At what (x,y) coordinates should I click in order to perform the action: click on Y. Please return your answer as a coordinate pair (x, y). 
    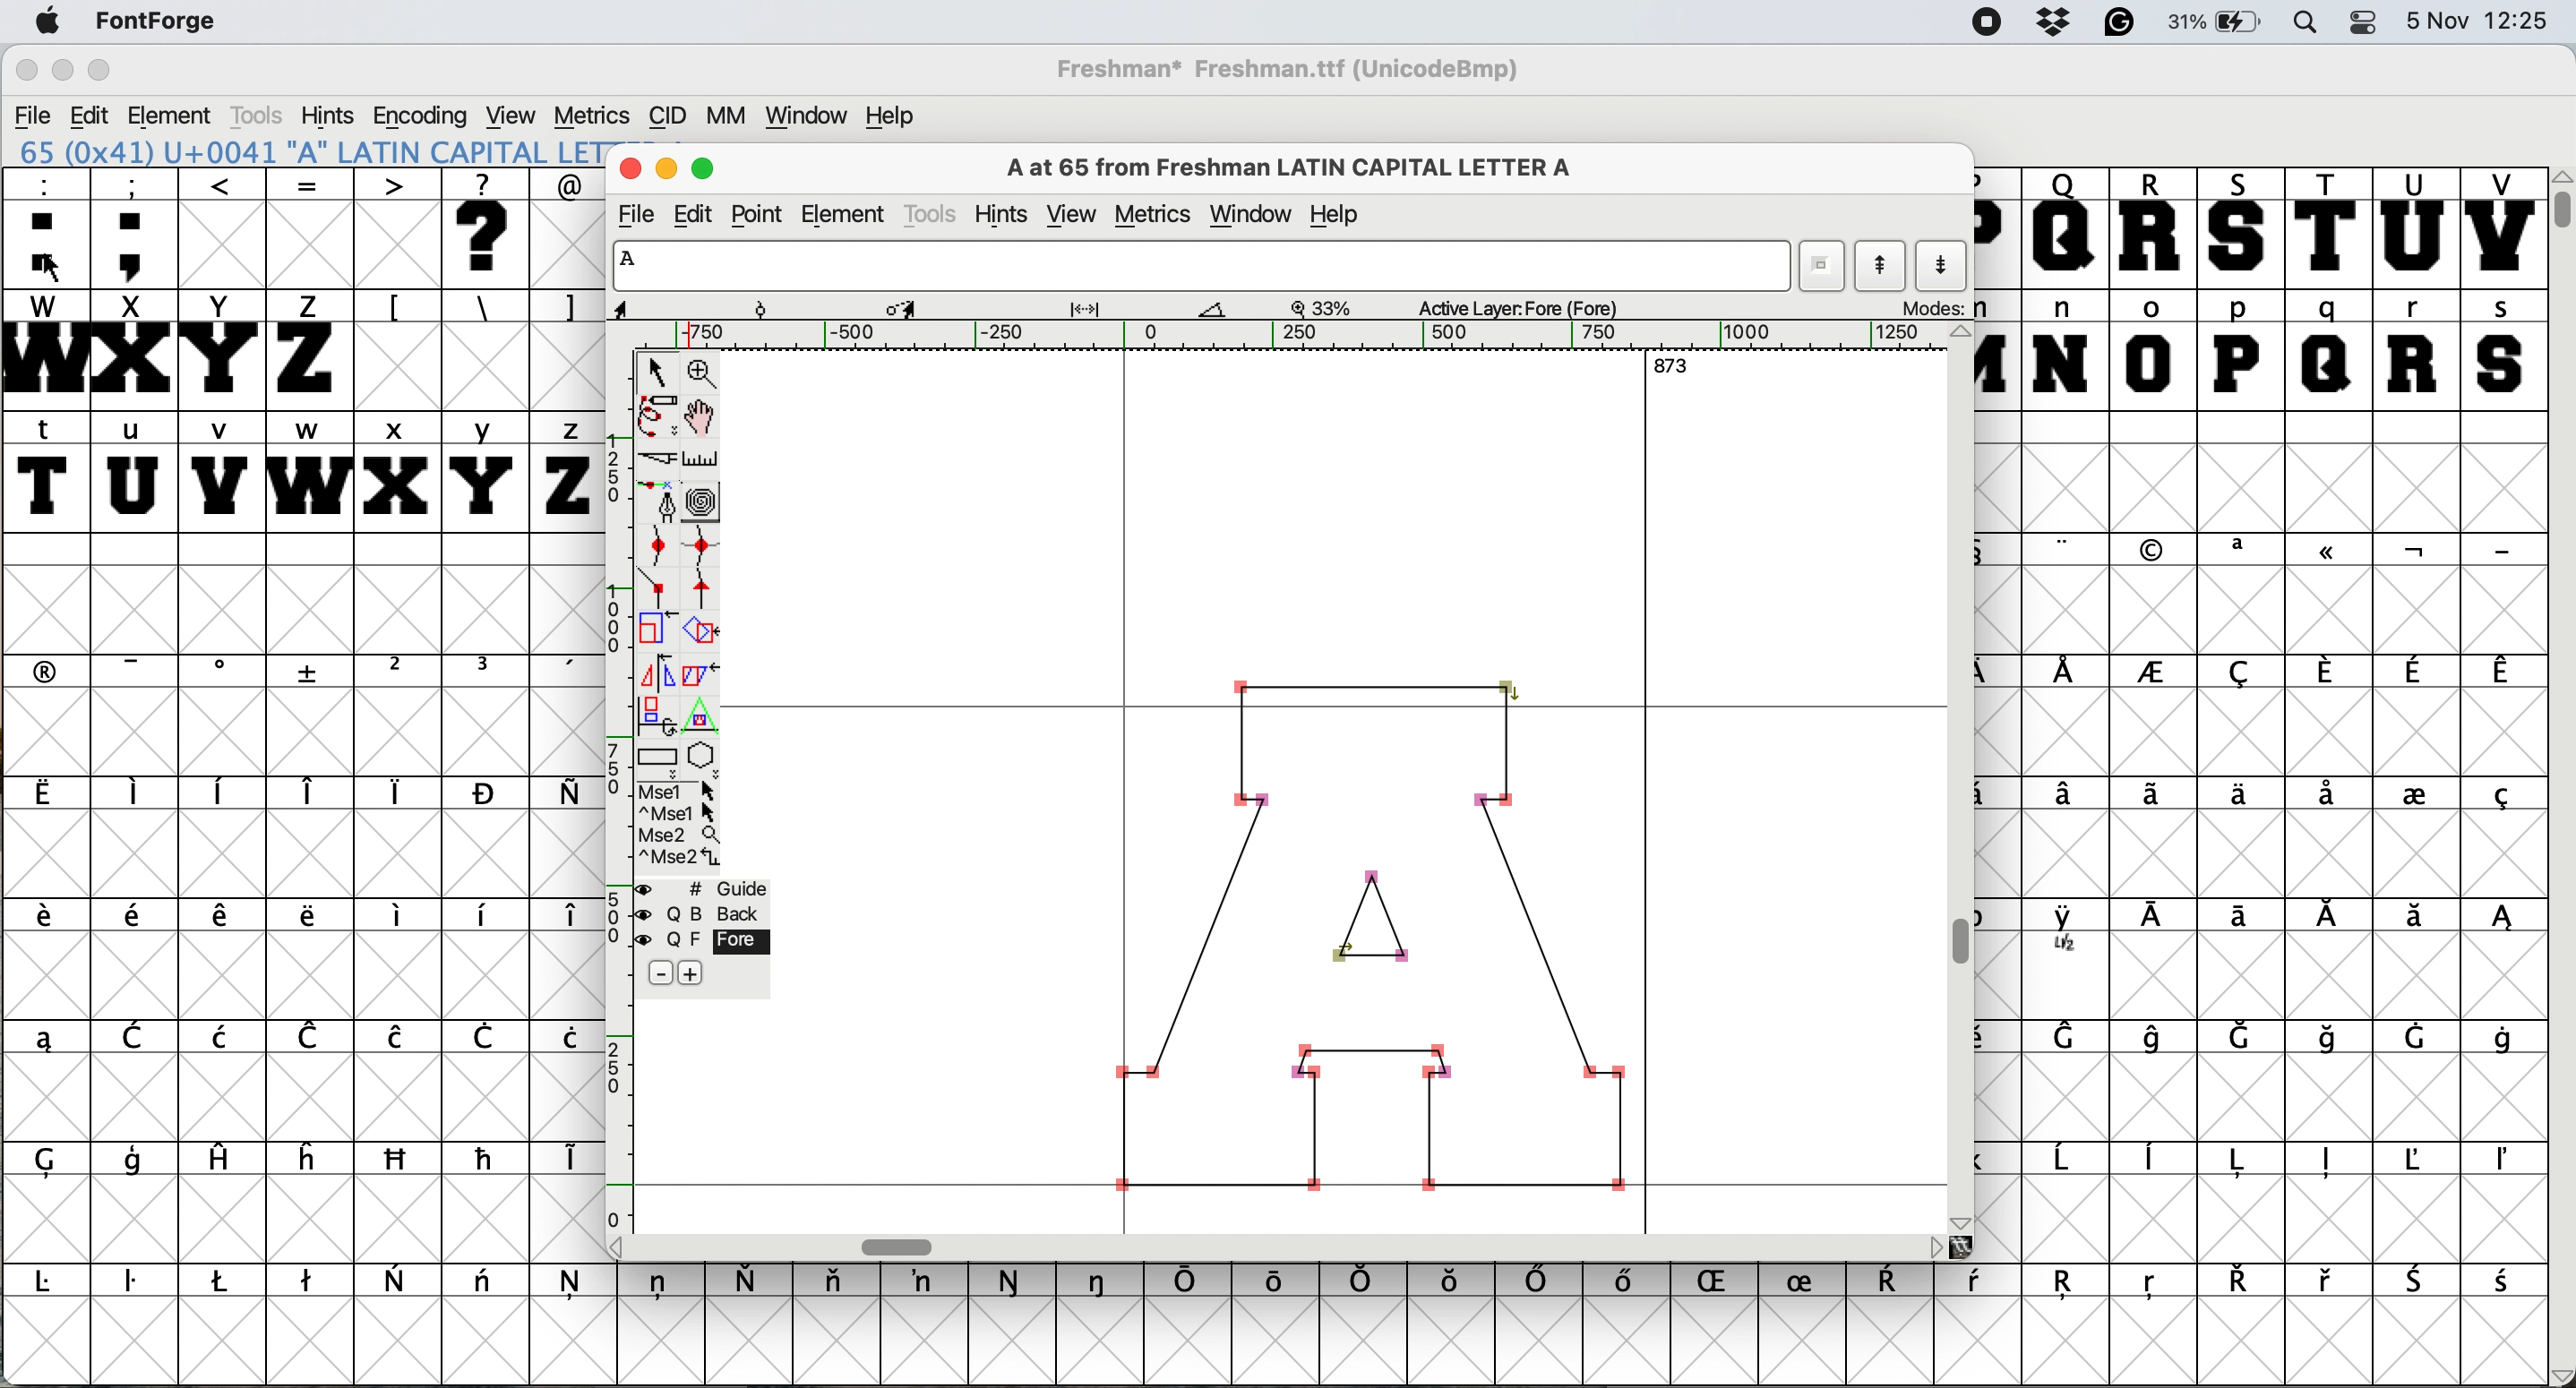
    Looking at the image, I should click on (223, 349).